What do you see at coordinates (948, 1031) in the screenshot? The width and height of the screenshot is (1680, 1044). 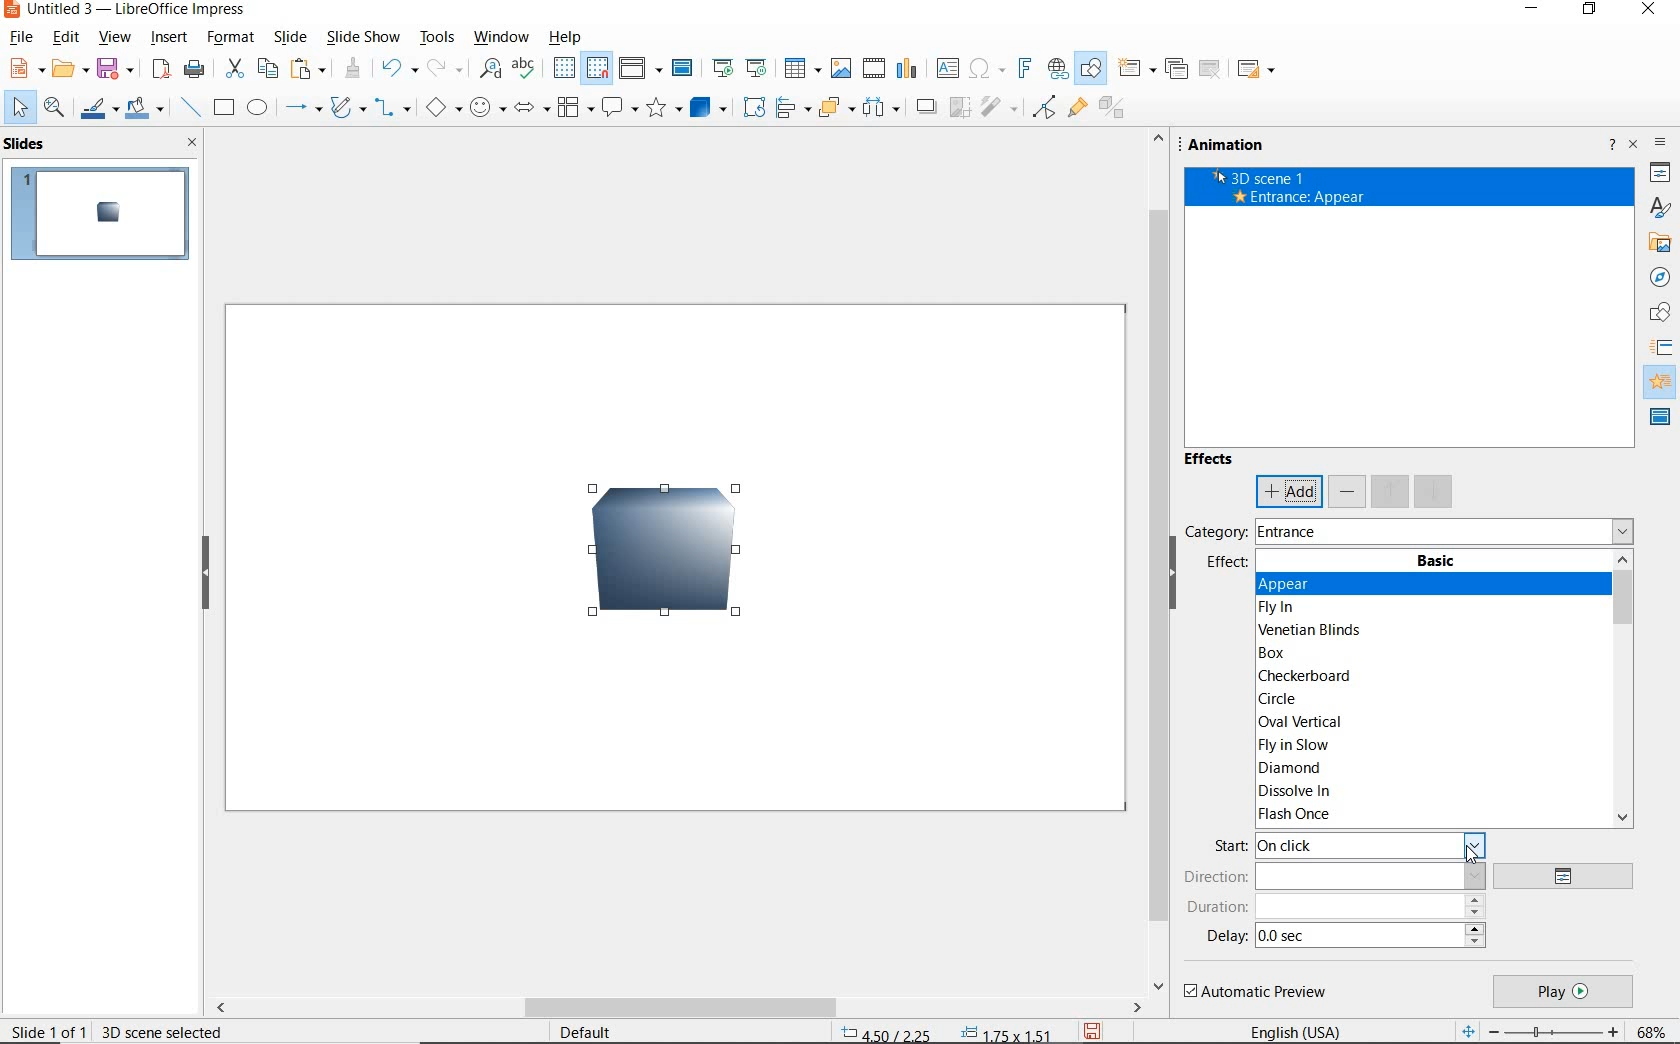 I see `position & size` at bounding box center [948, 1031].